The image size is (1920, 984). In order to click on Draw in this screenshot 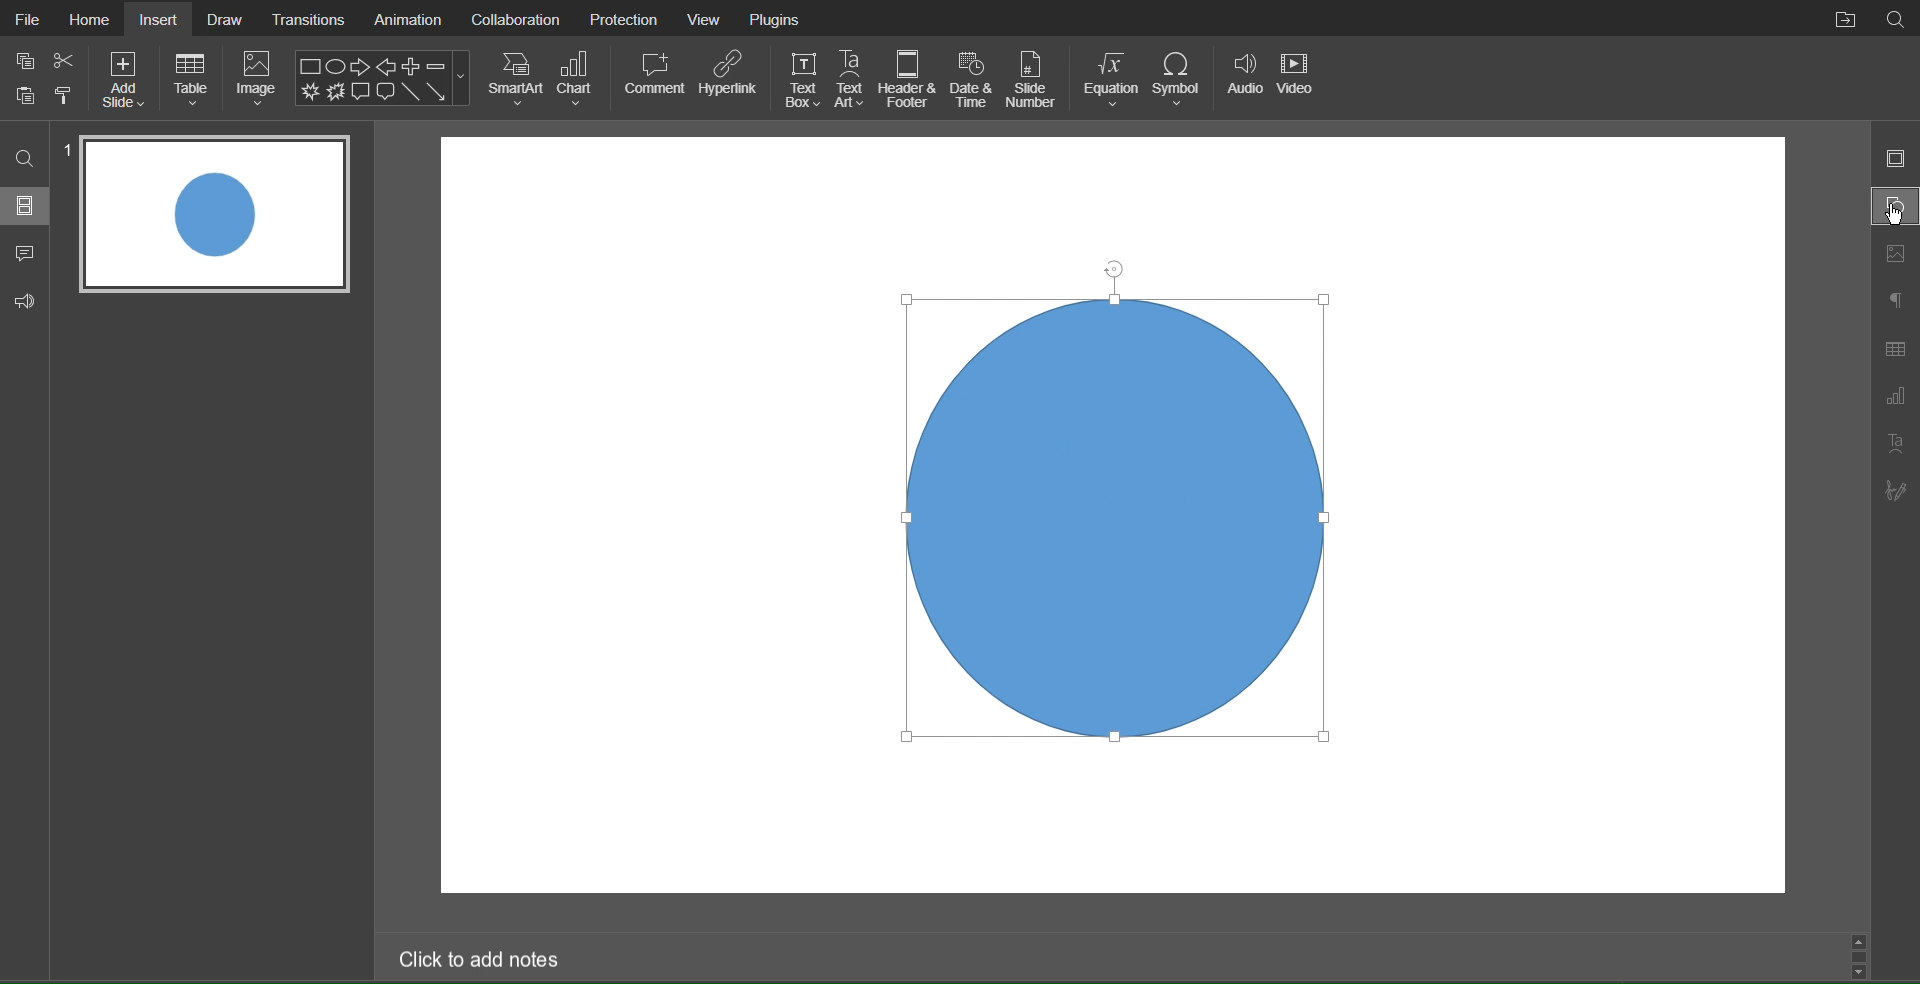, I will do `click(227, 18)`.